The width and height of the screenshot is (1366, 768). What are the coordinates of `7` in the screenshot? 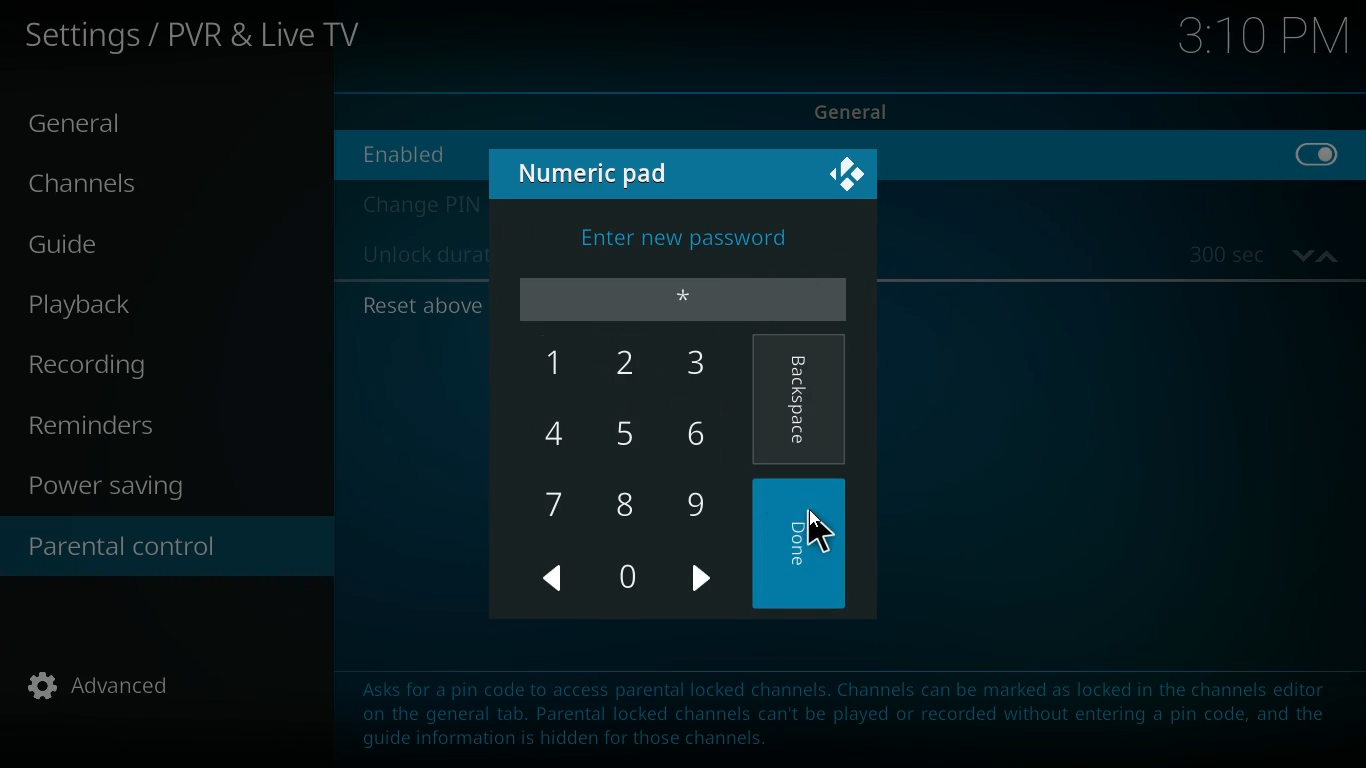 It's located at (559, 504).